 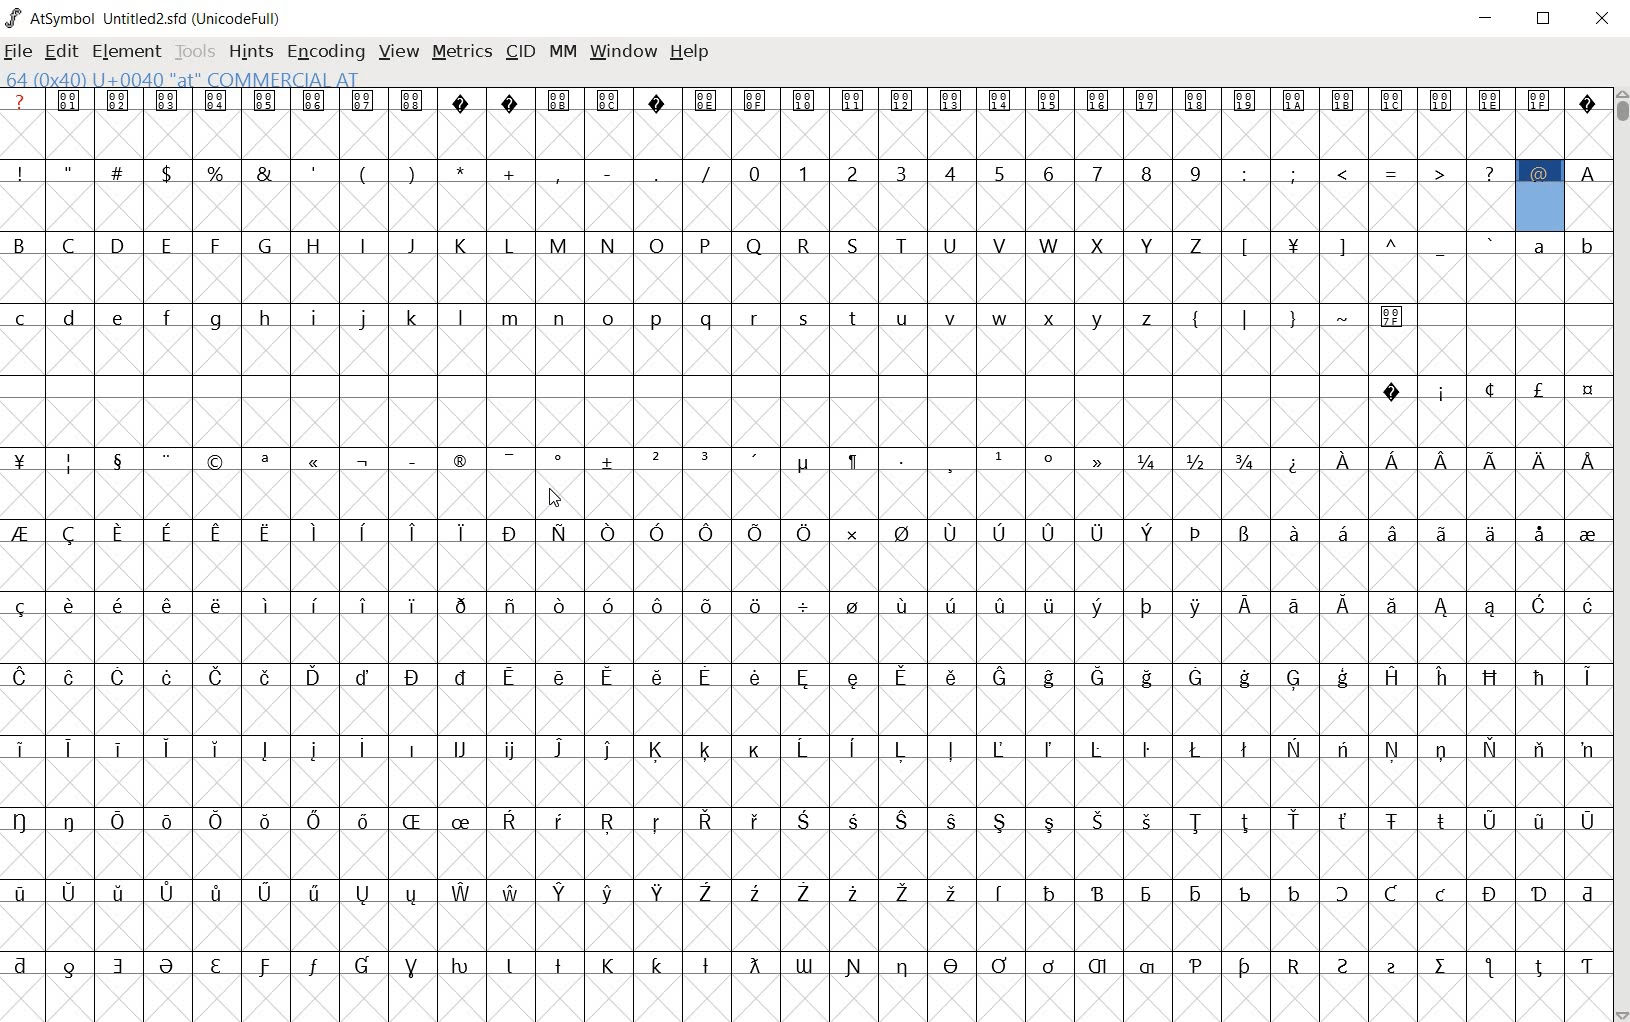 I want to click on hints, so click(x=250, y=52).